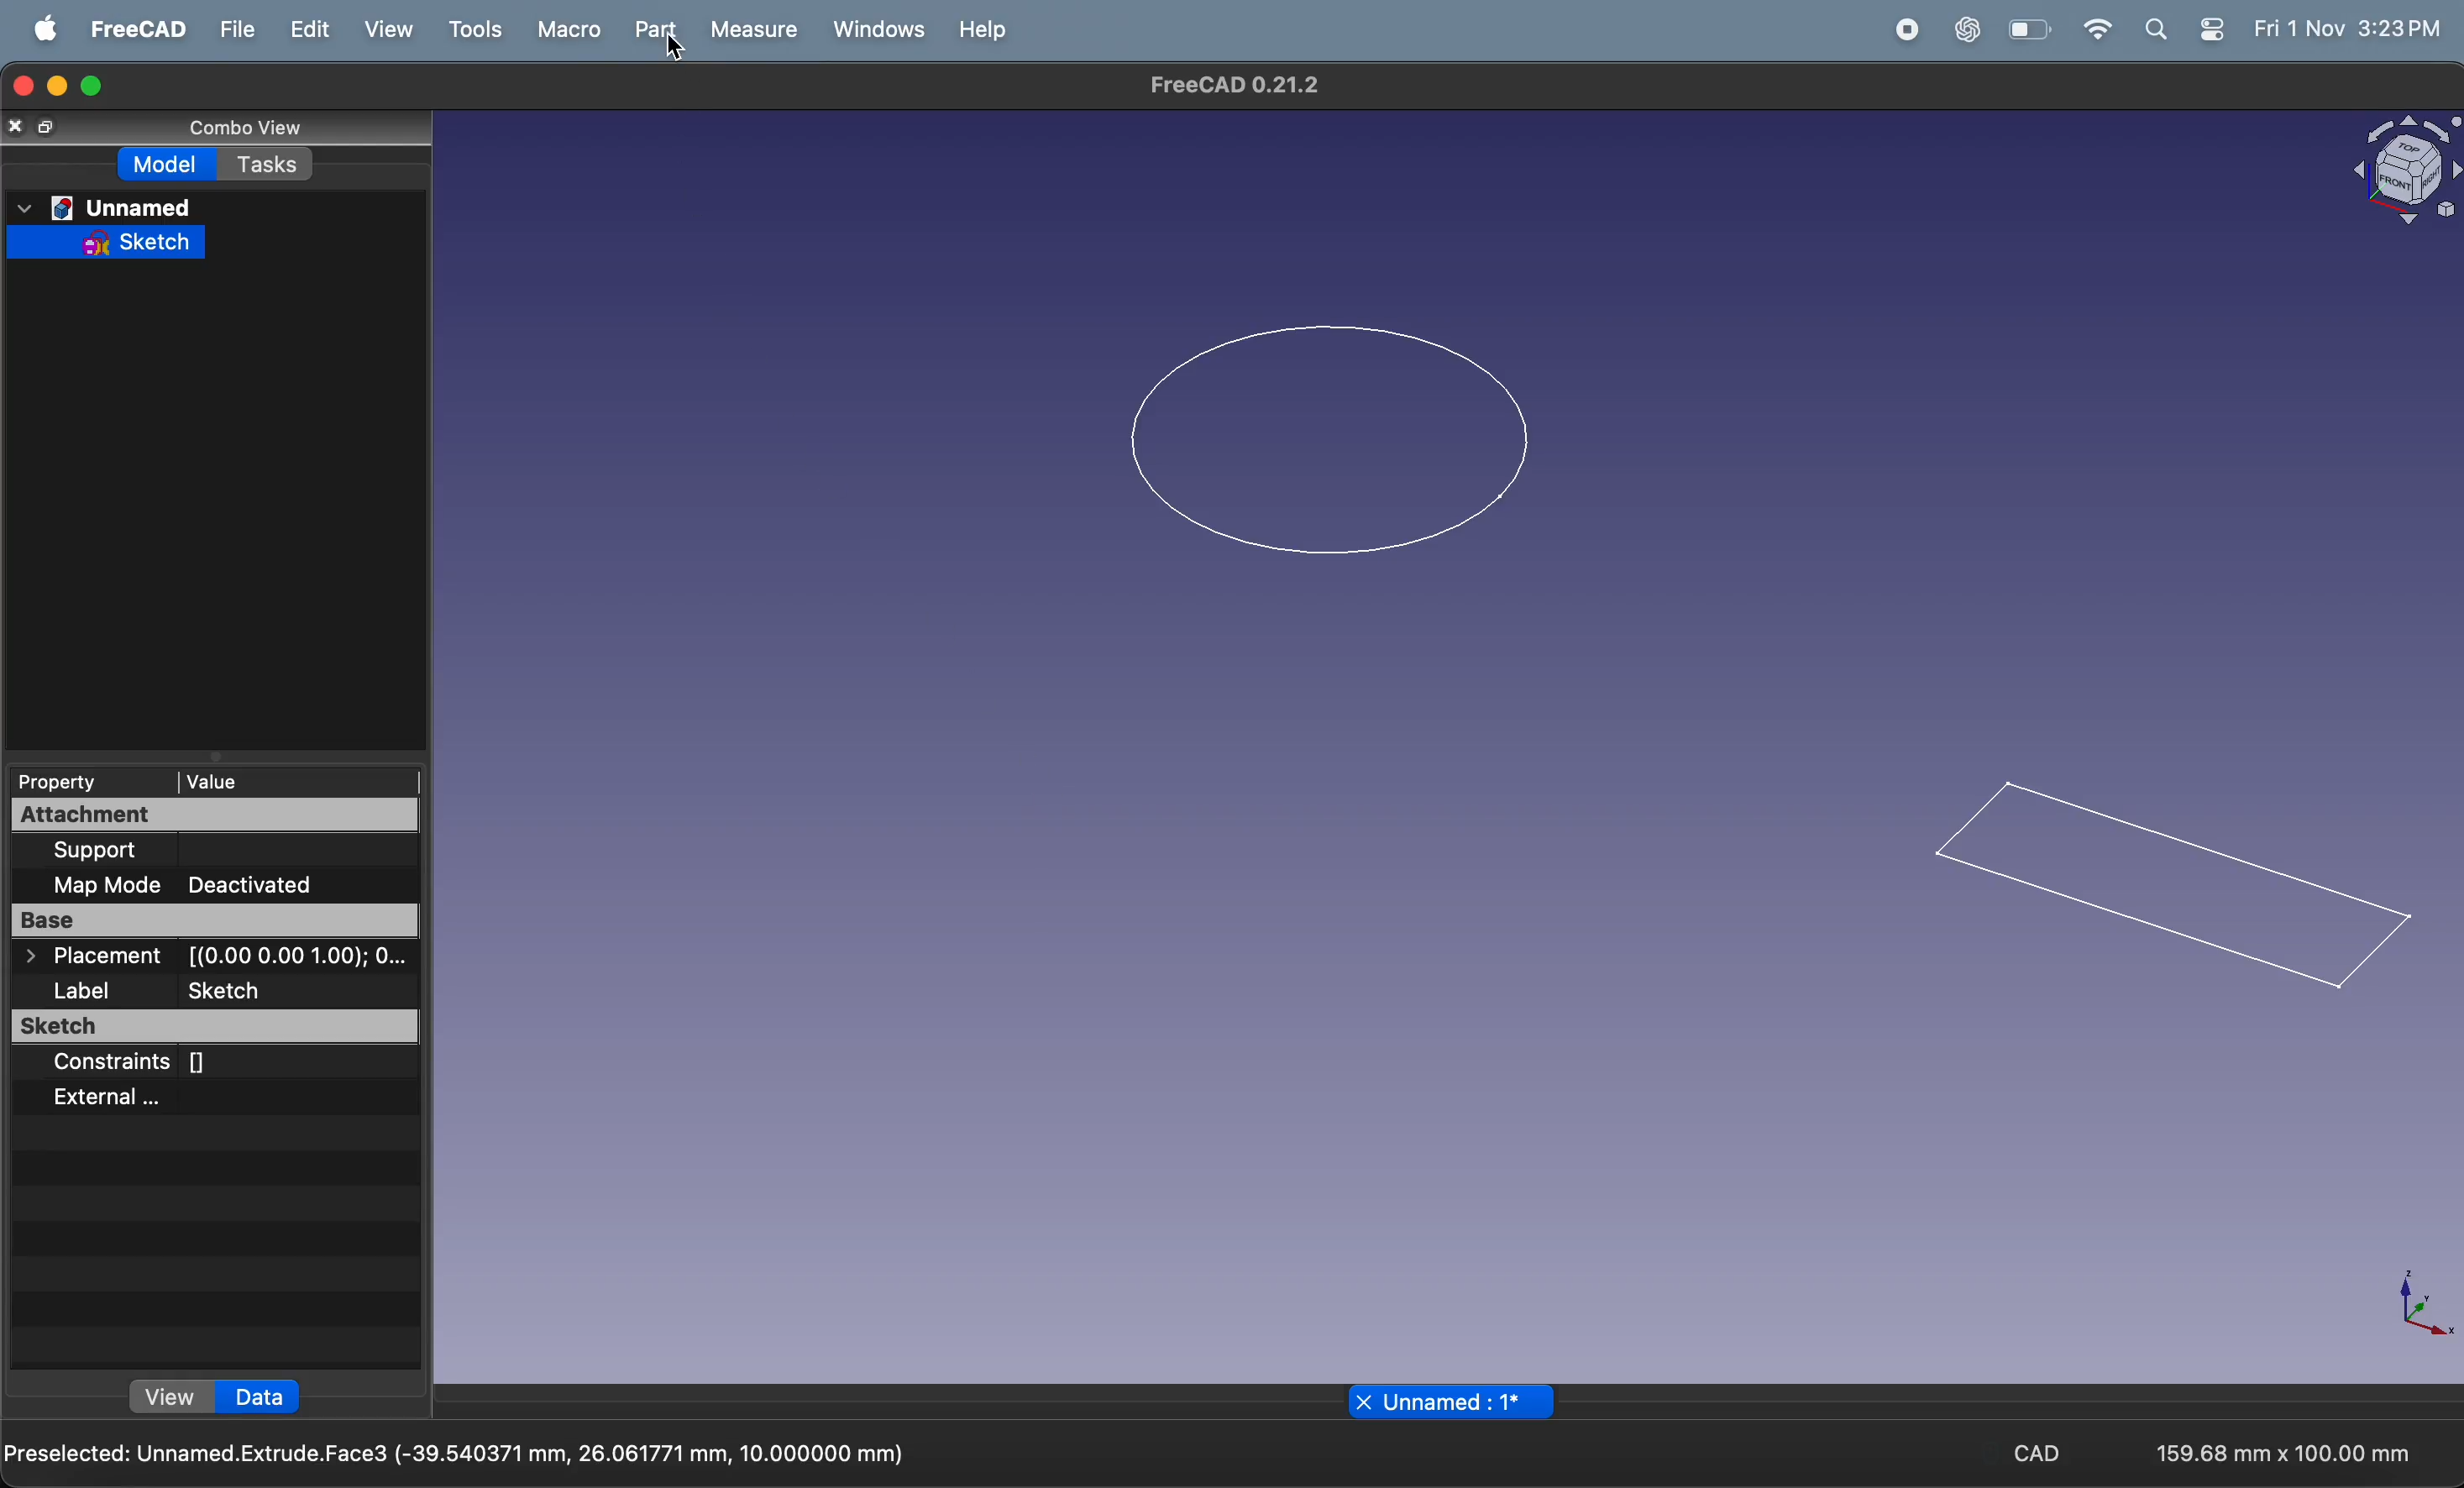 Image resolution: width=2464 pixels, height=1488 pixels. What do you see at coordinates (262, 1396) in the screenshot?
I see `data` at bounding box center [262, 1396].